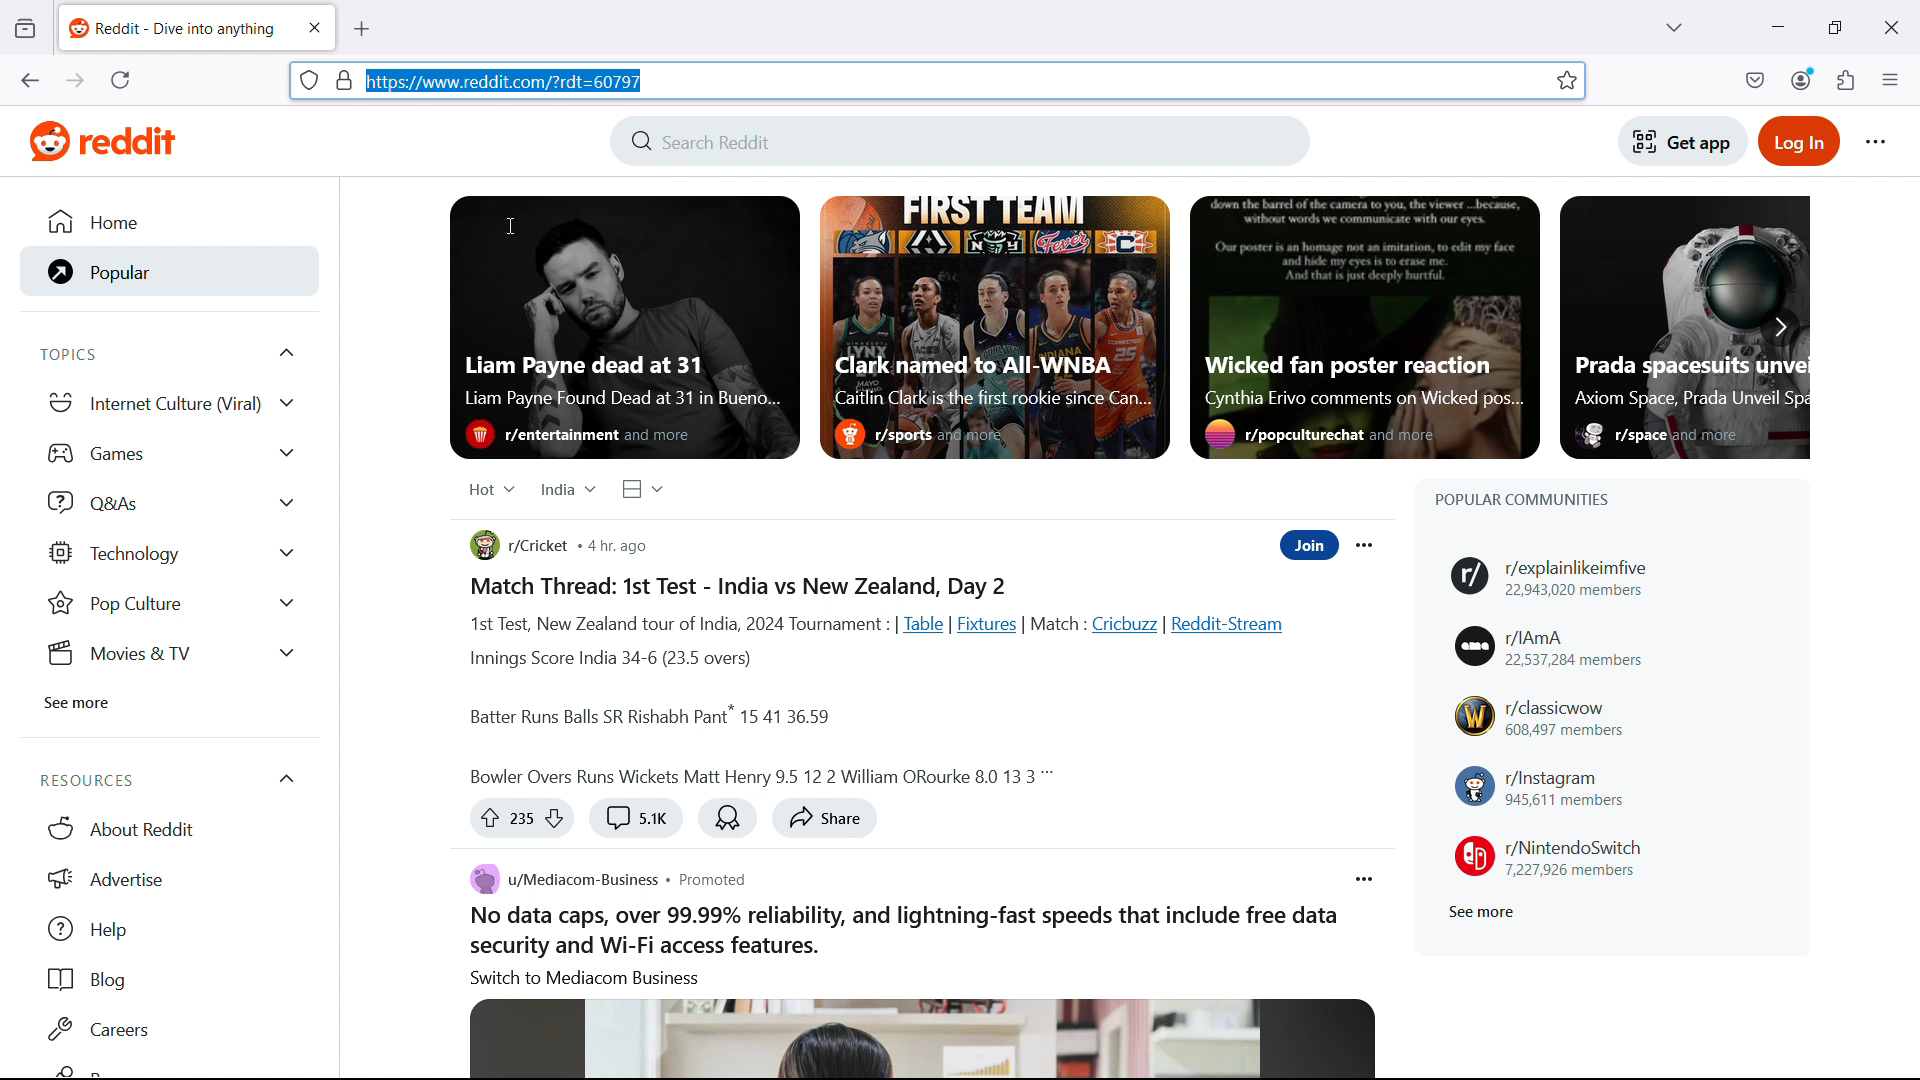 This screenshot has width=1920, height=1080. What do you see at coordinates (1780, 325) in the screenshot?
I see `Scroll right to see more featured posts` at bounding box center [1780, 325].